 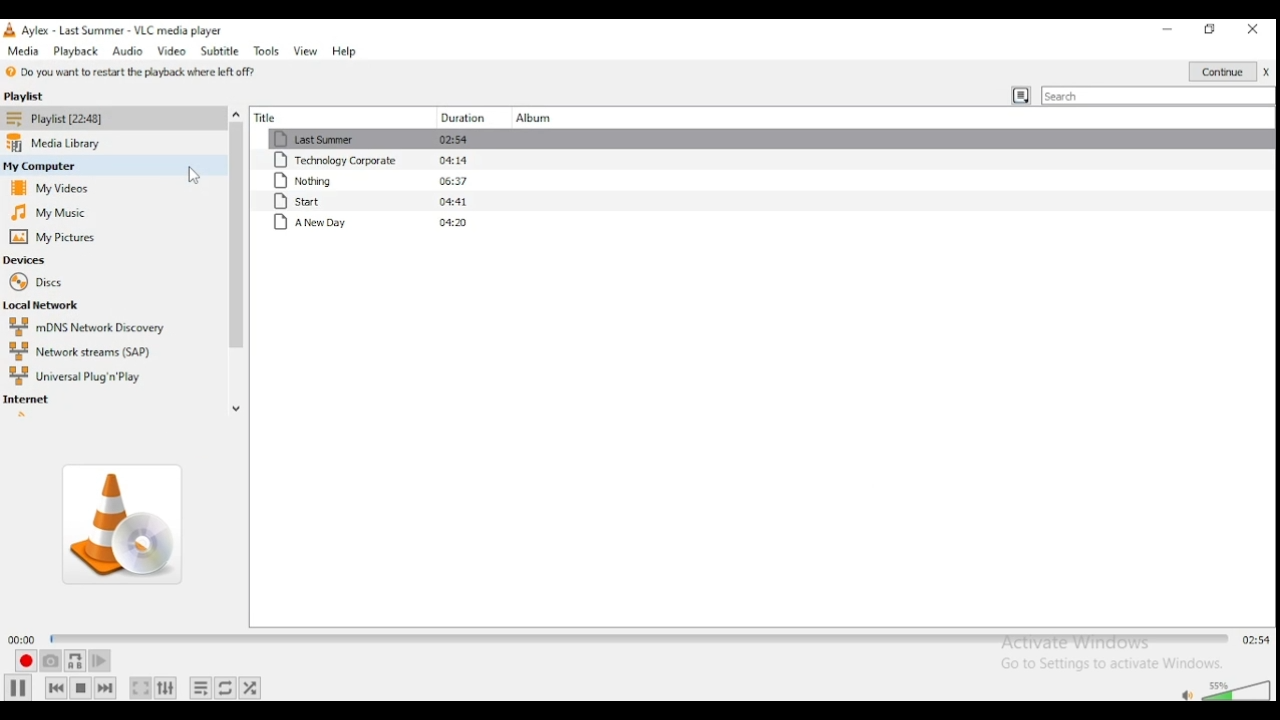 What do you see at coordinates (126, 50) in the screenshot?
I see `audio` at bounding box center [126, 50].